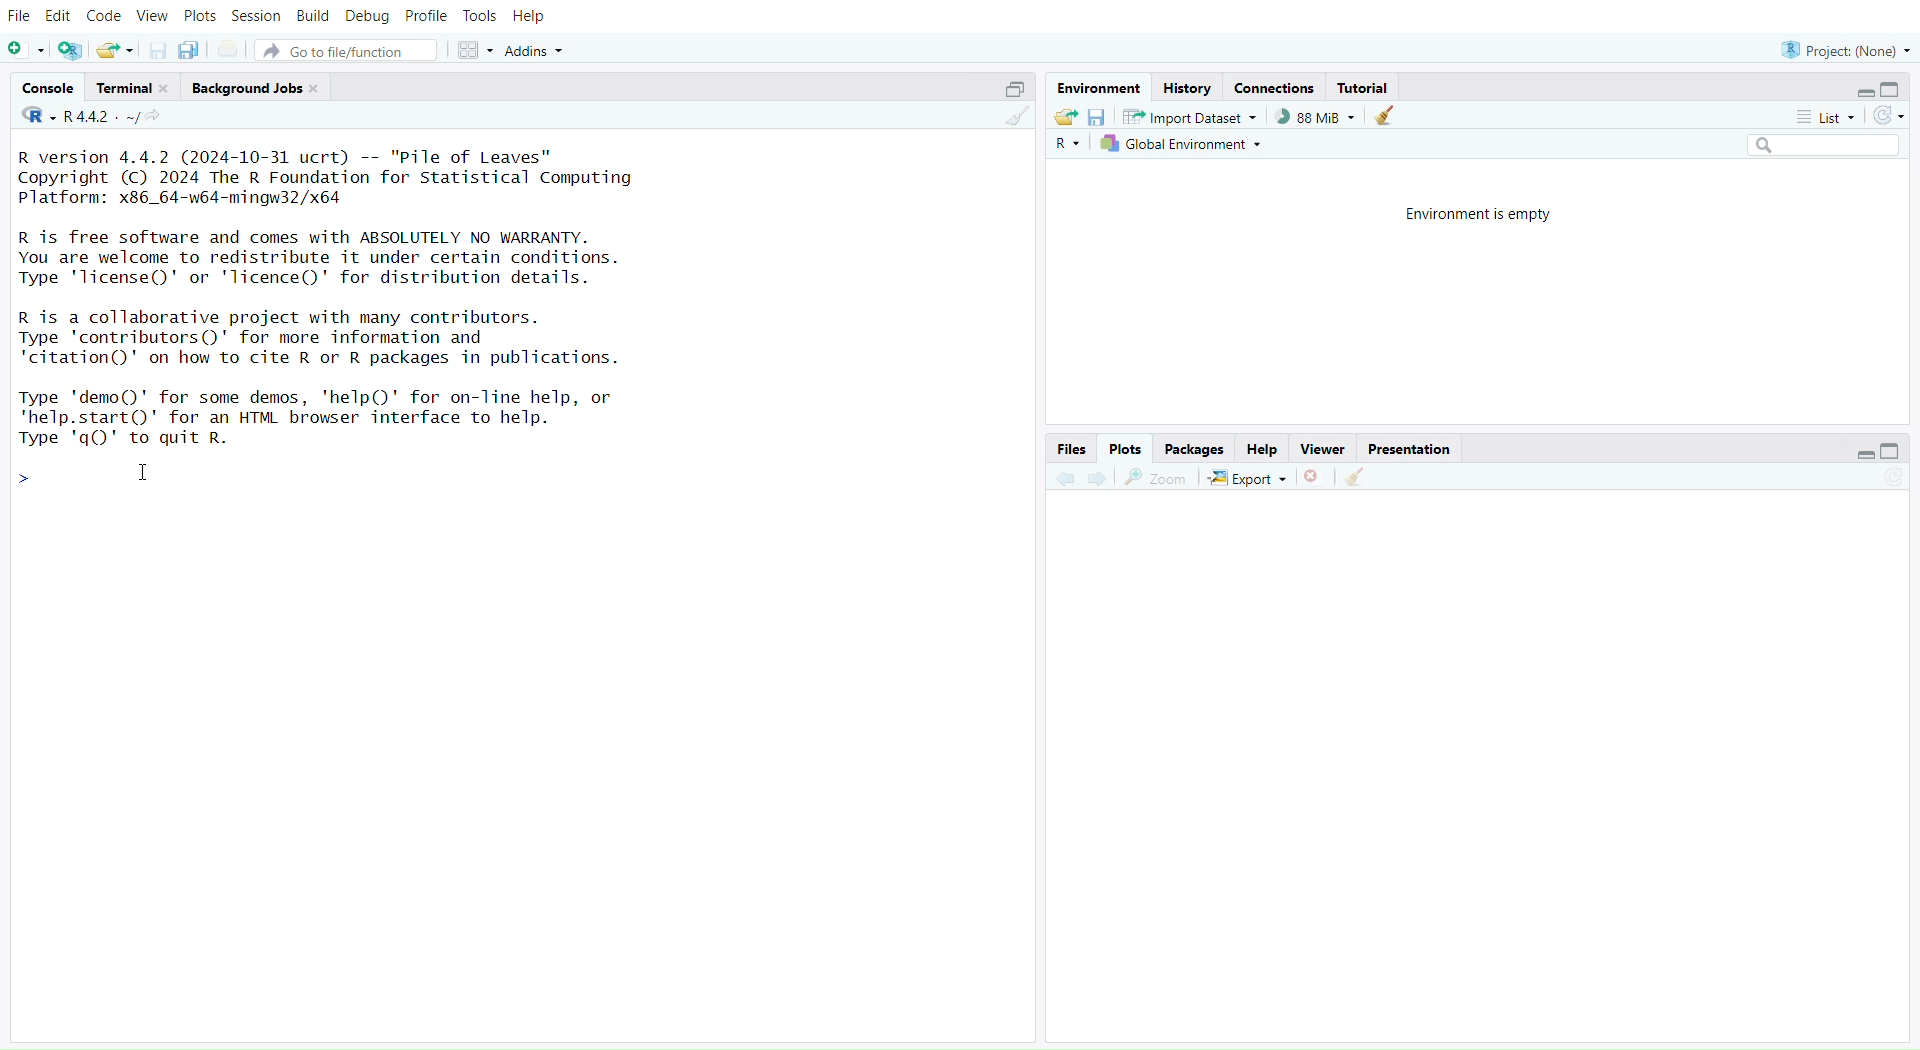  I want to click on view, so click(151, 15).